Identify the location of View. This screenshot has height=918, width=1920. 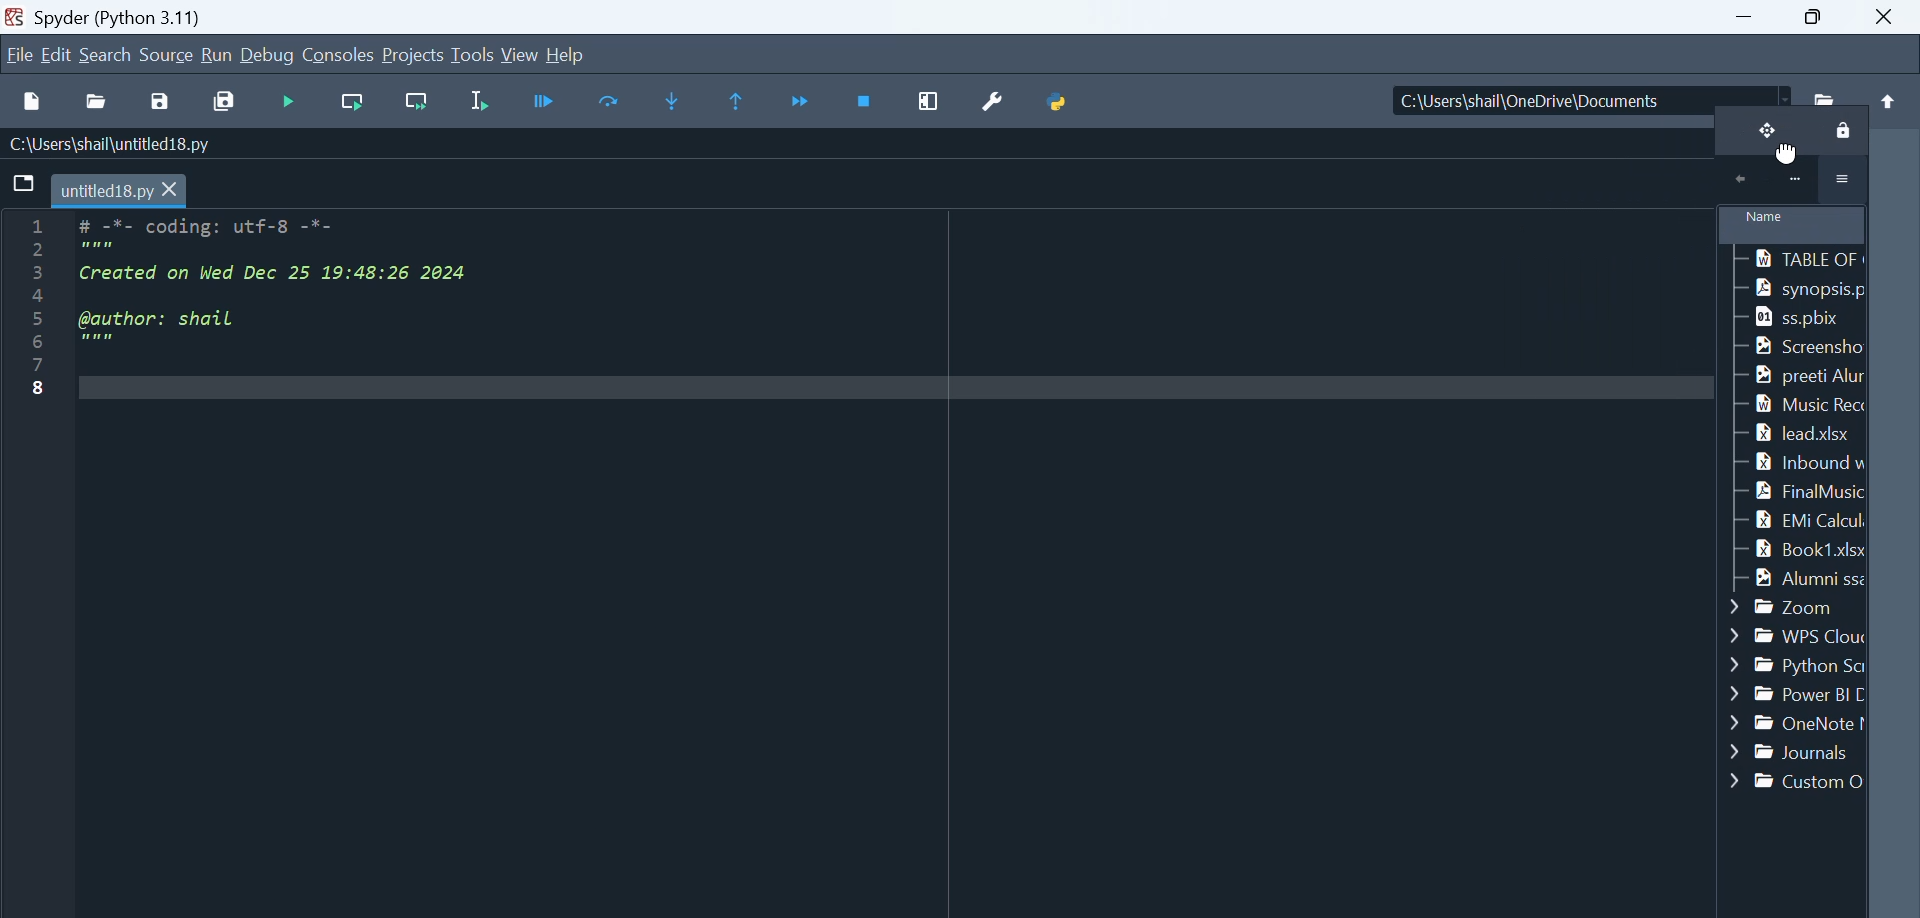
(521, 54).